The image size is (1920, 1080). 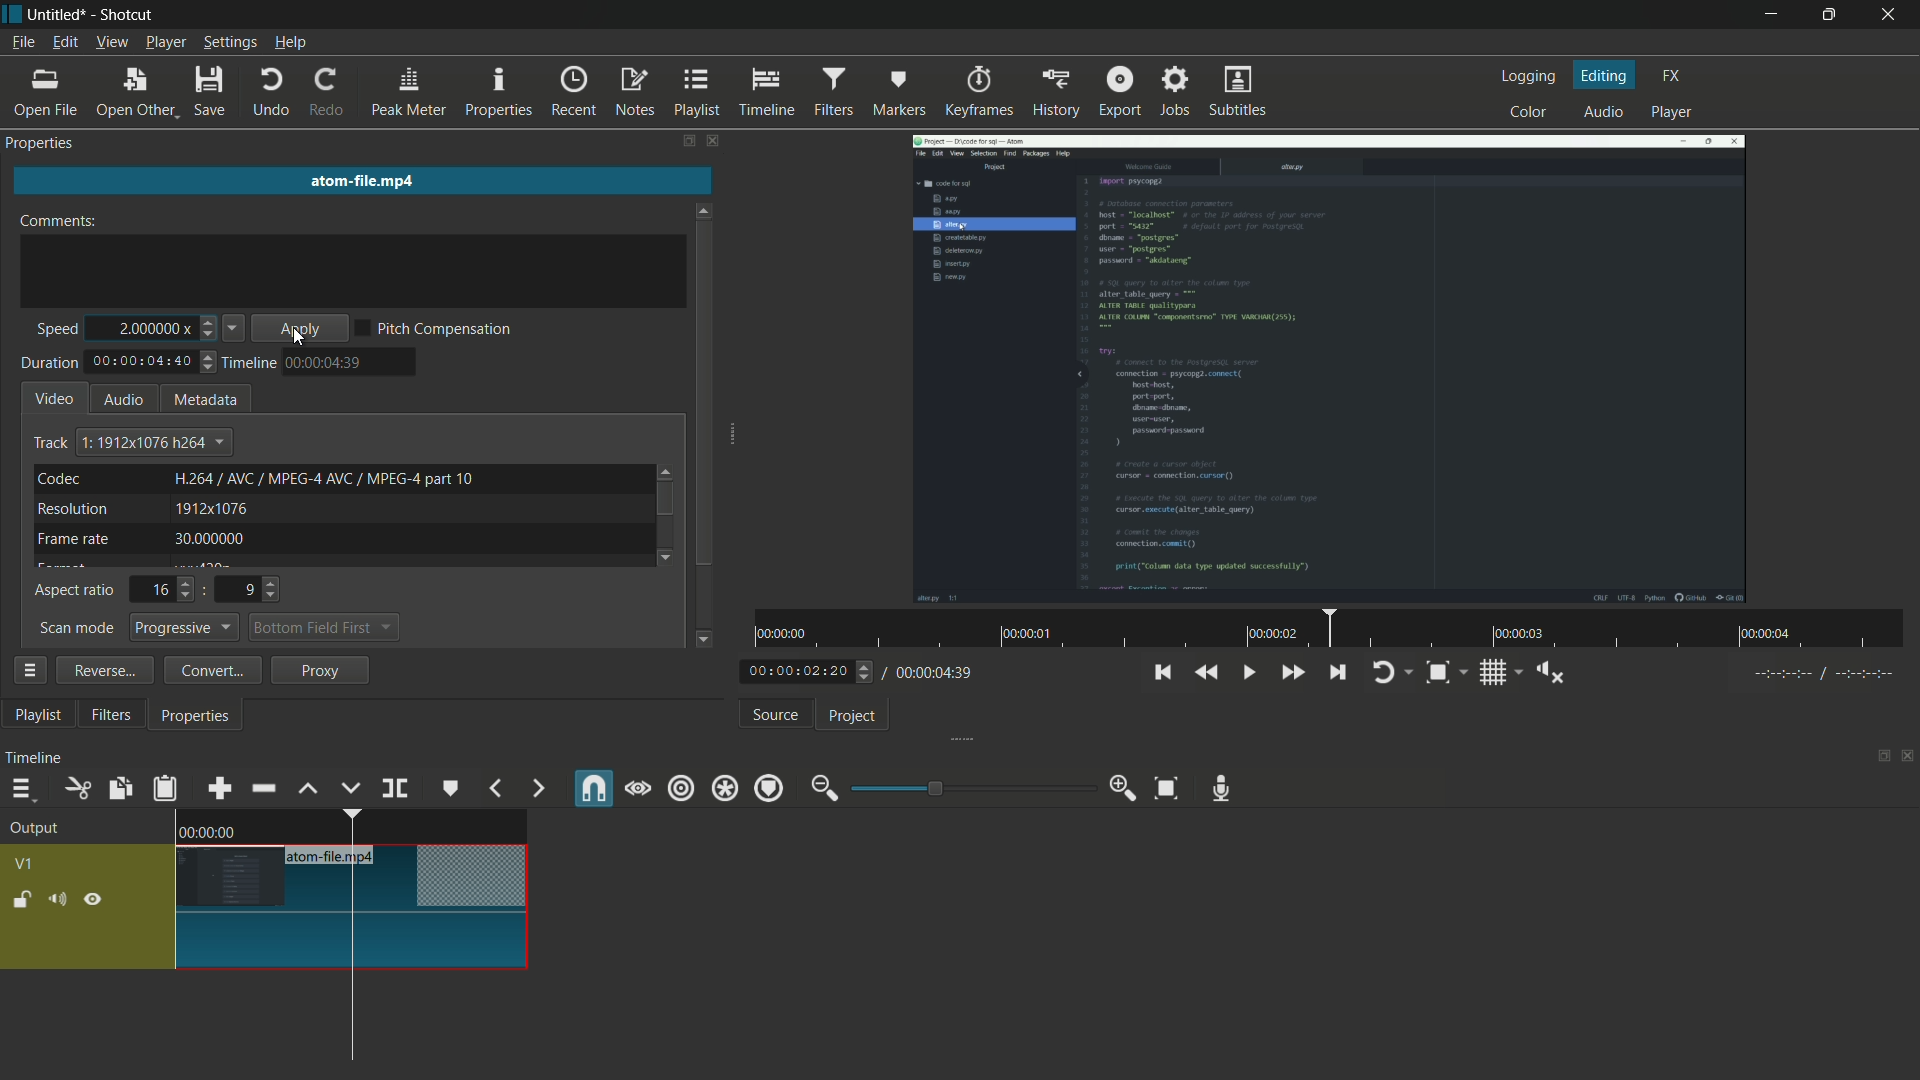 What do you see at coordinates (1492, 673) in the screenshot?
I see `toggle grid` at bounding box center [1492, 673].